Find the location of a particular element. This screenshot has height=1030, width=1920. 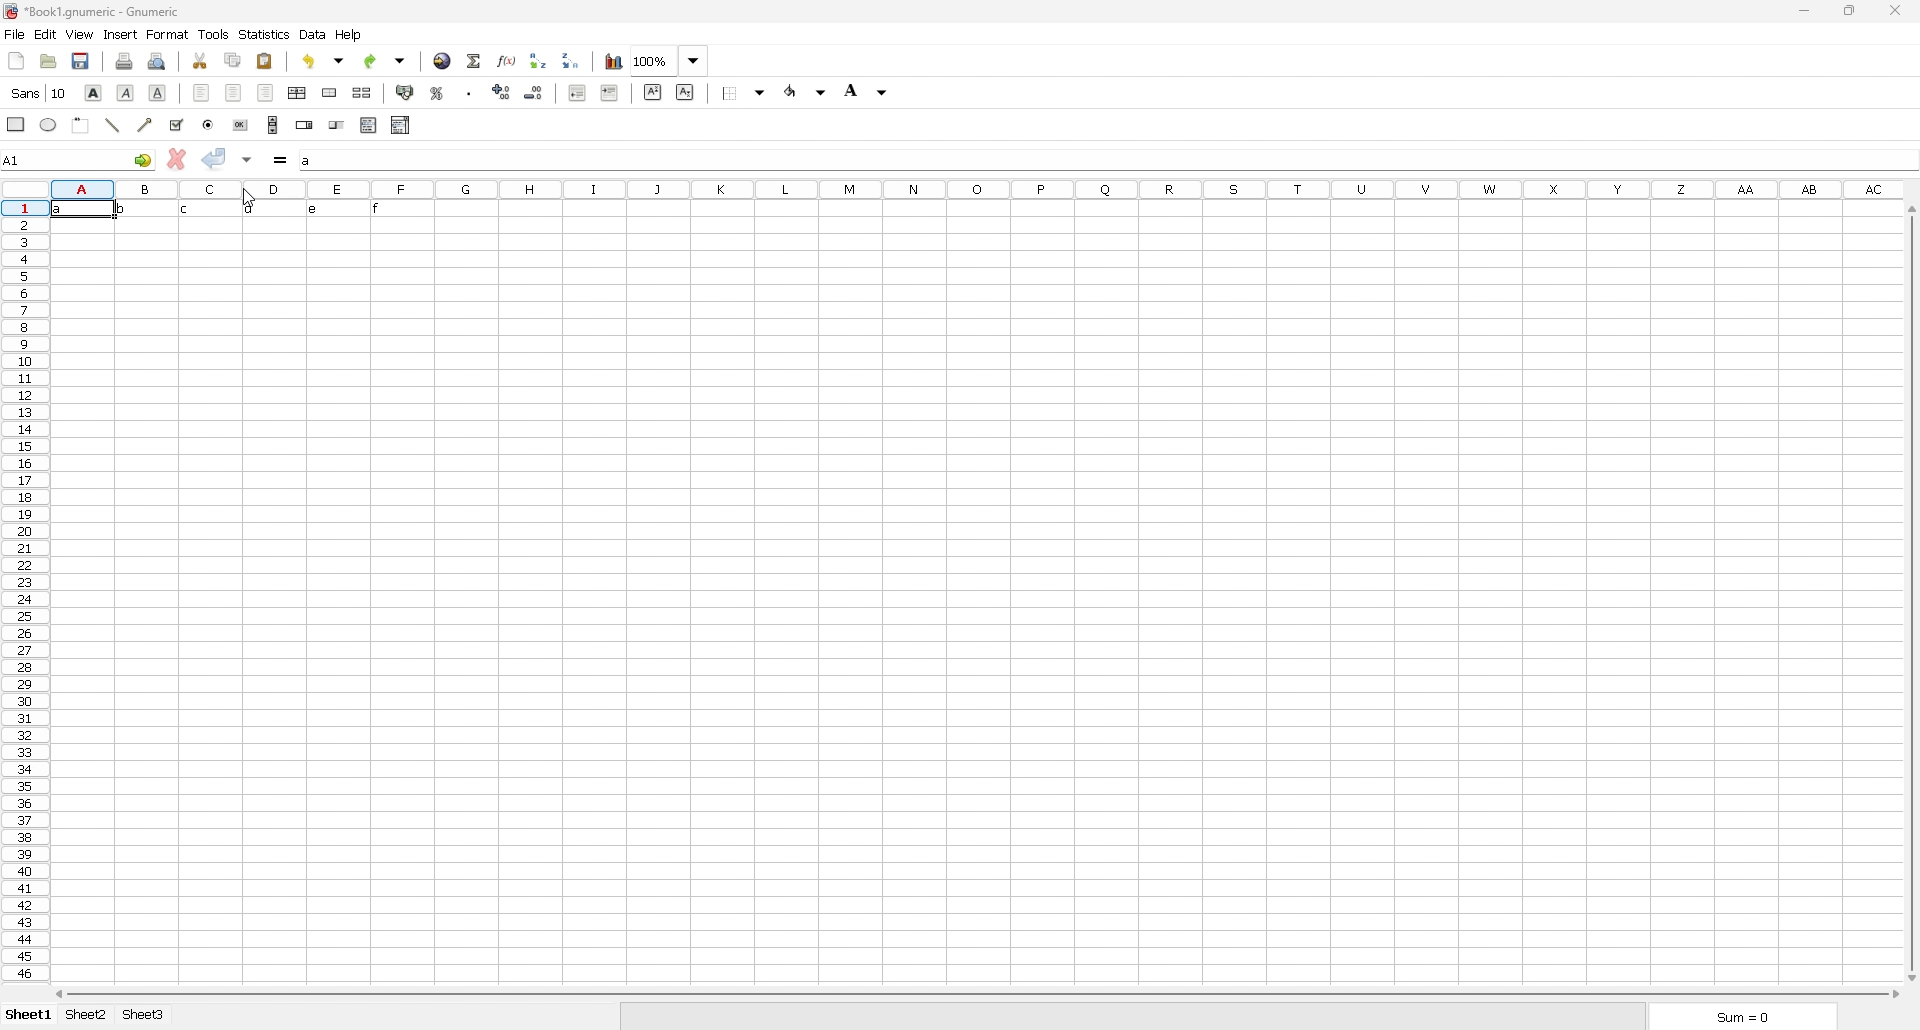

cut is located at coordinates (201, 60).